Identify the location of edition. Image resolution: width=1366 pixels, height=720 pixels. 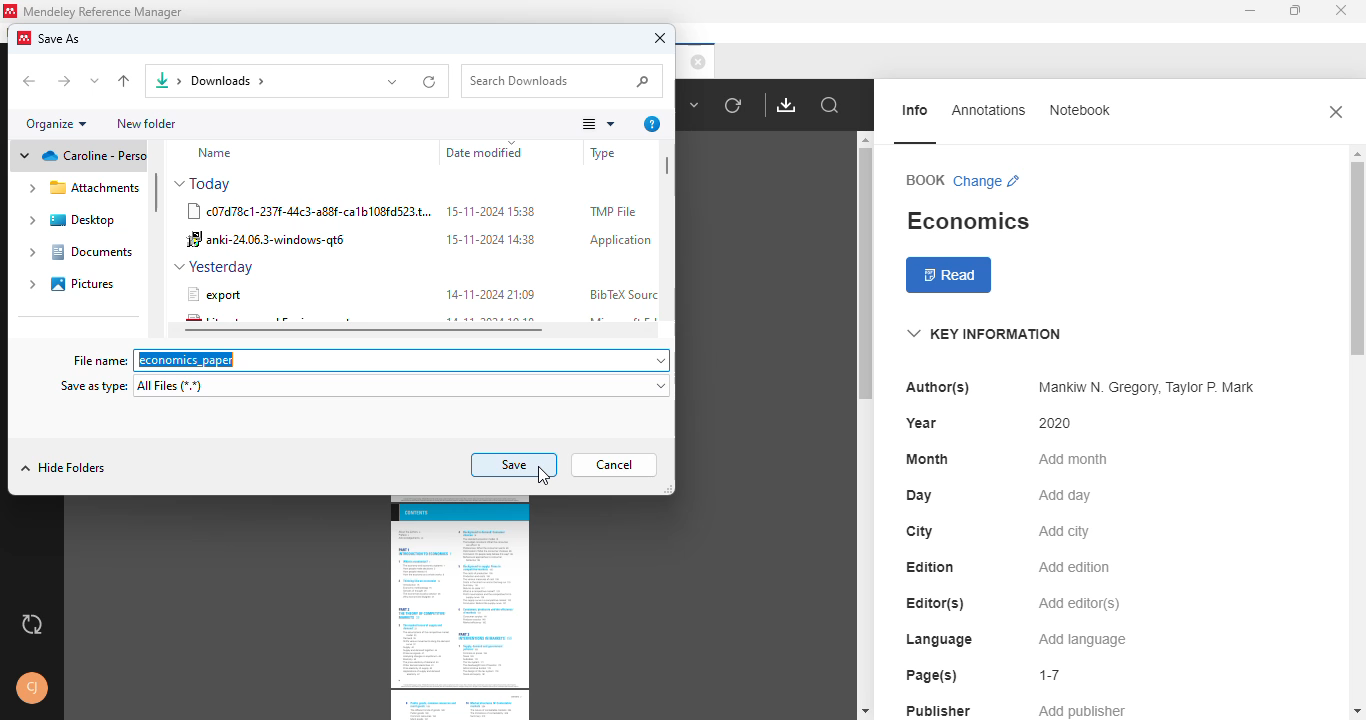
(931, 567).